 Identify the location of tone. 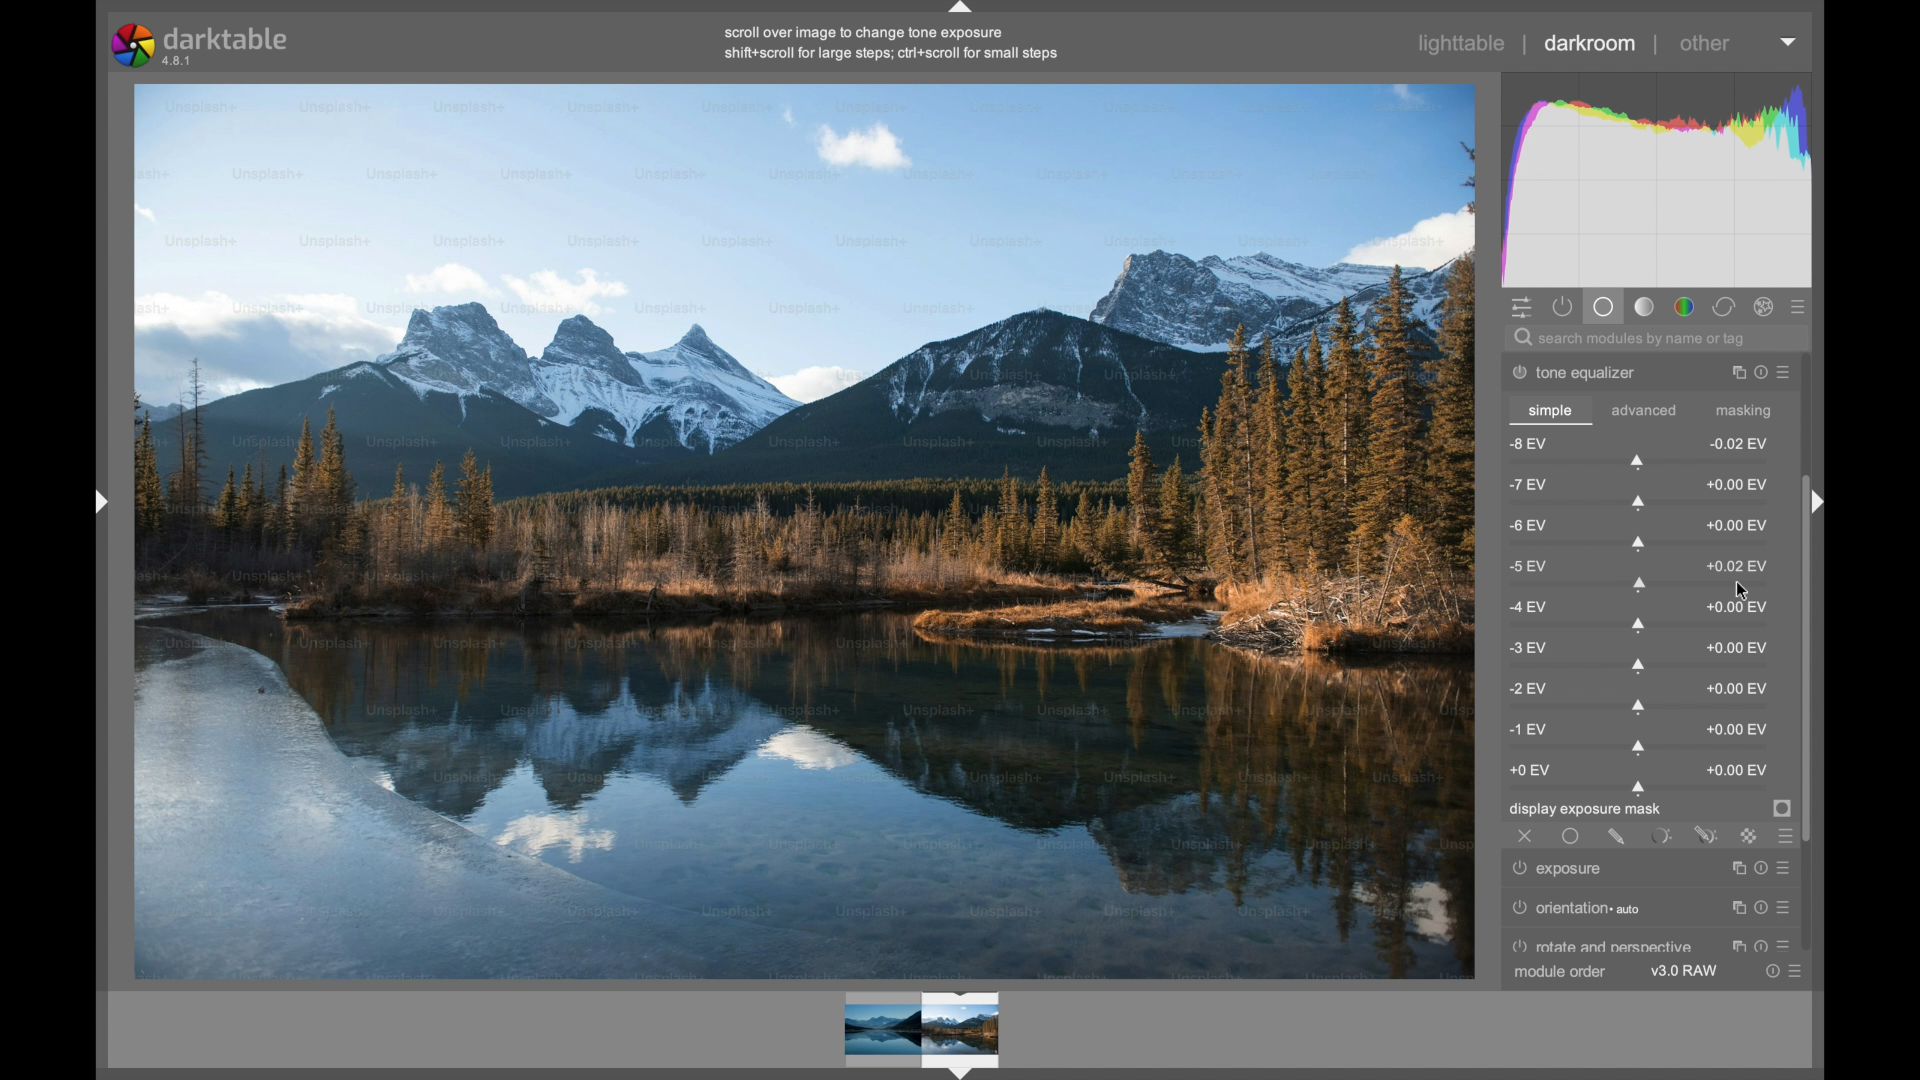
(1646, 306).